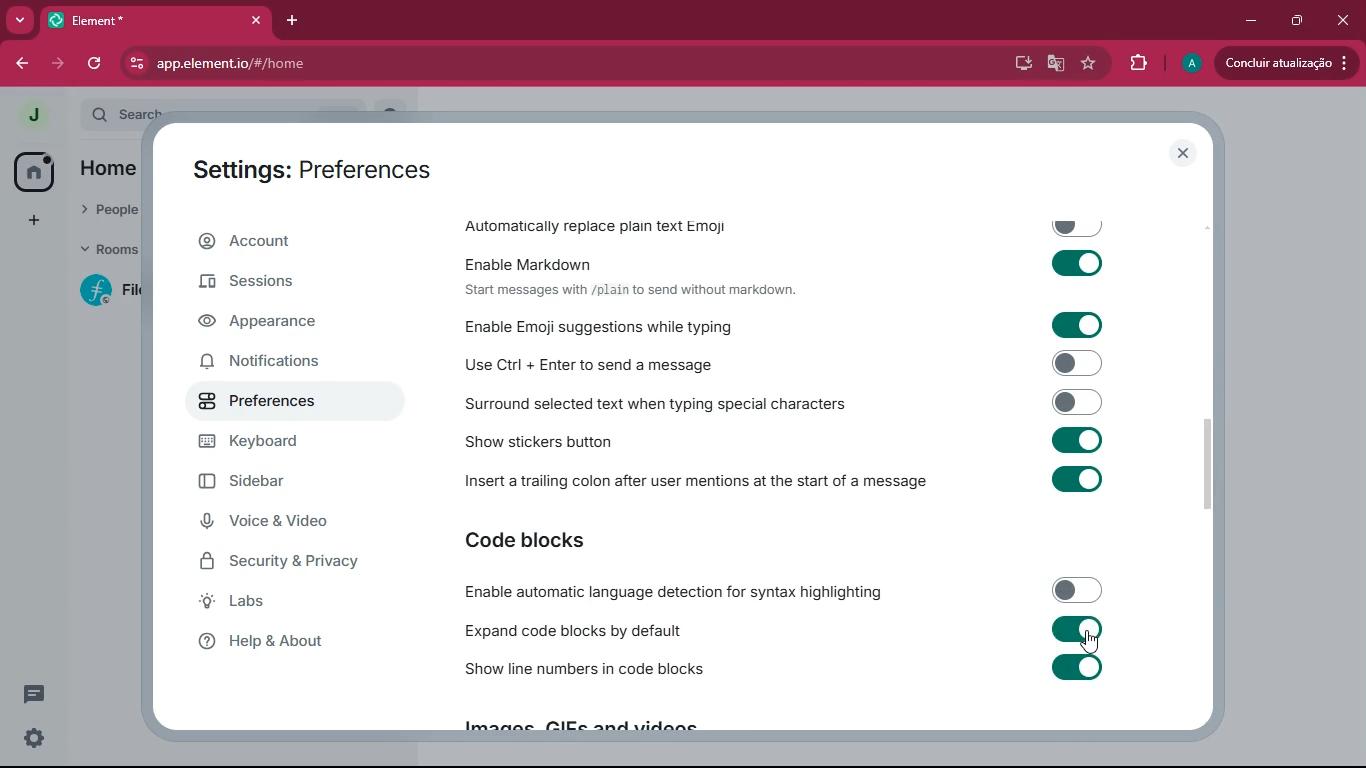  I want to click on favourite, so click(1088, 63).